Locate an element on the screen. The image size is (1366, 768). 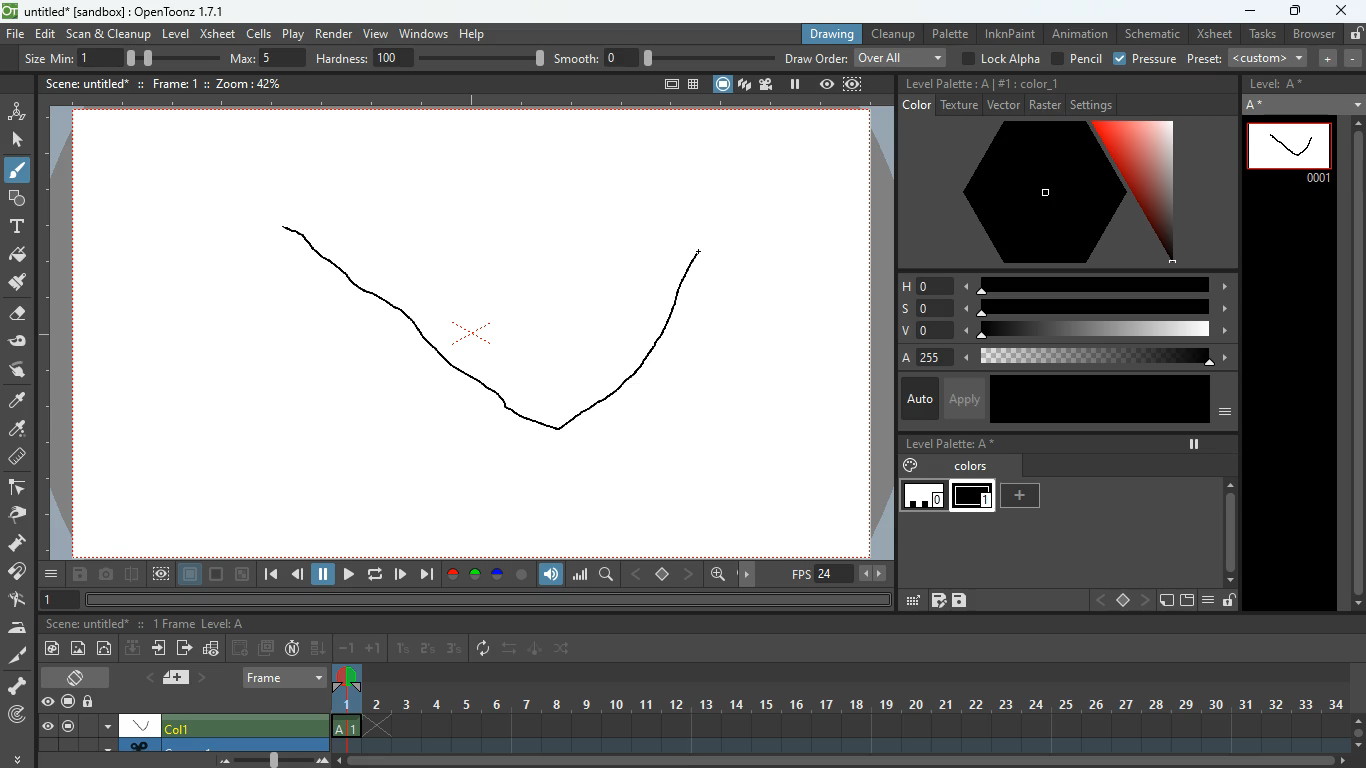
send is located at coordinates (184, 647).